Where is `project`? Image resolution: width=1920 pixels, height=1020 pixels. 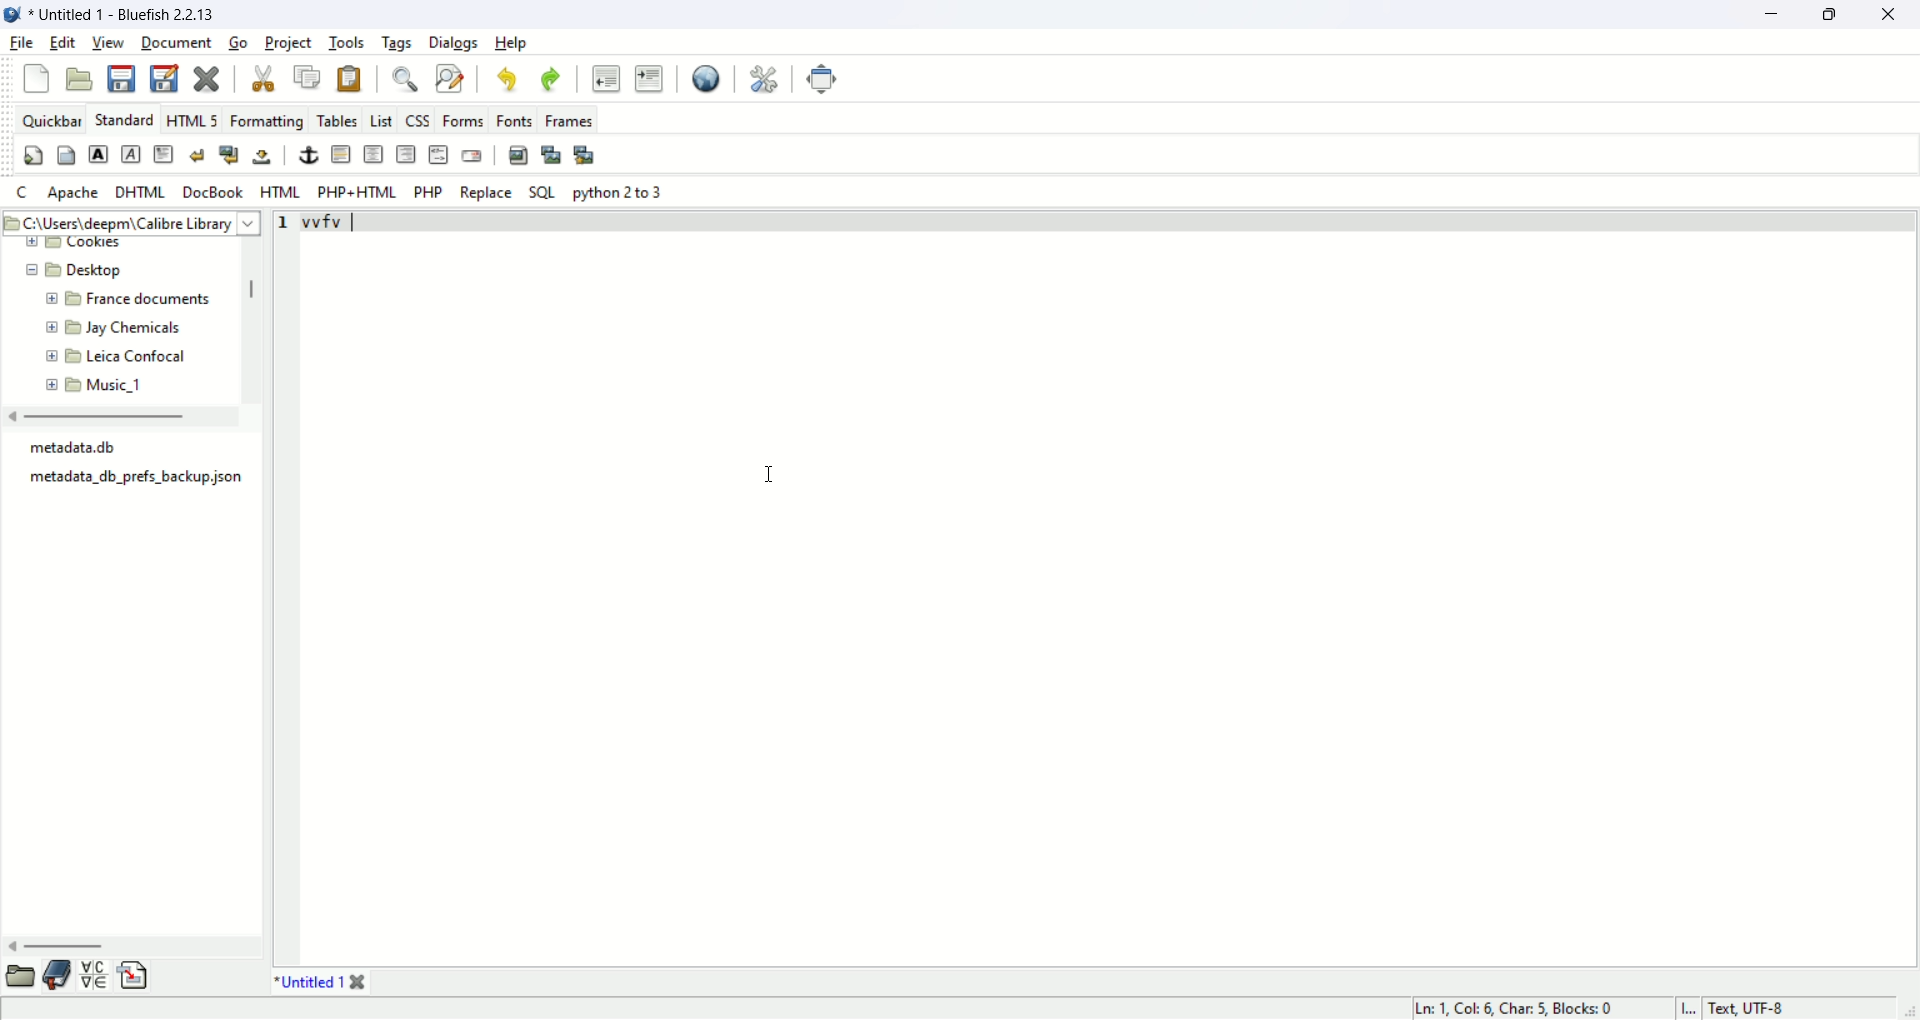 project is located at coordinates (289, 43).